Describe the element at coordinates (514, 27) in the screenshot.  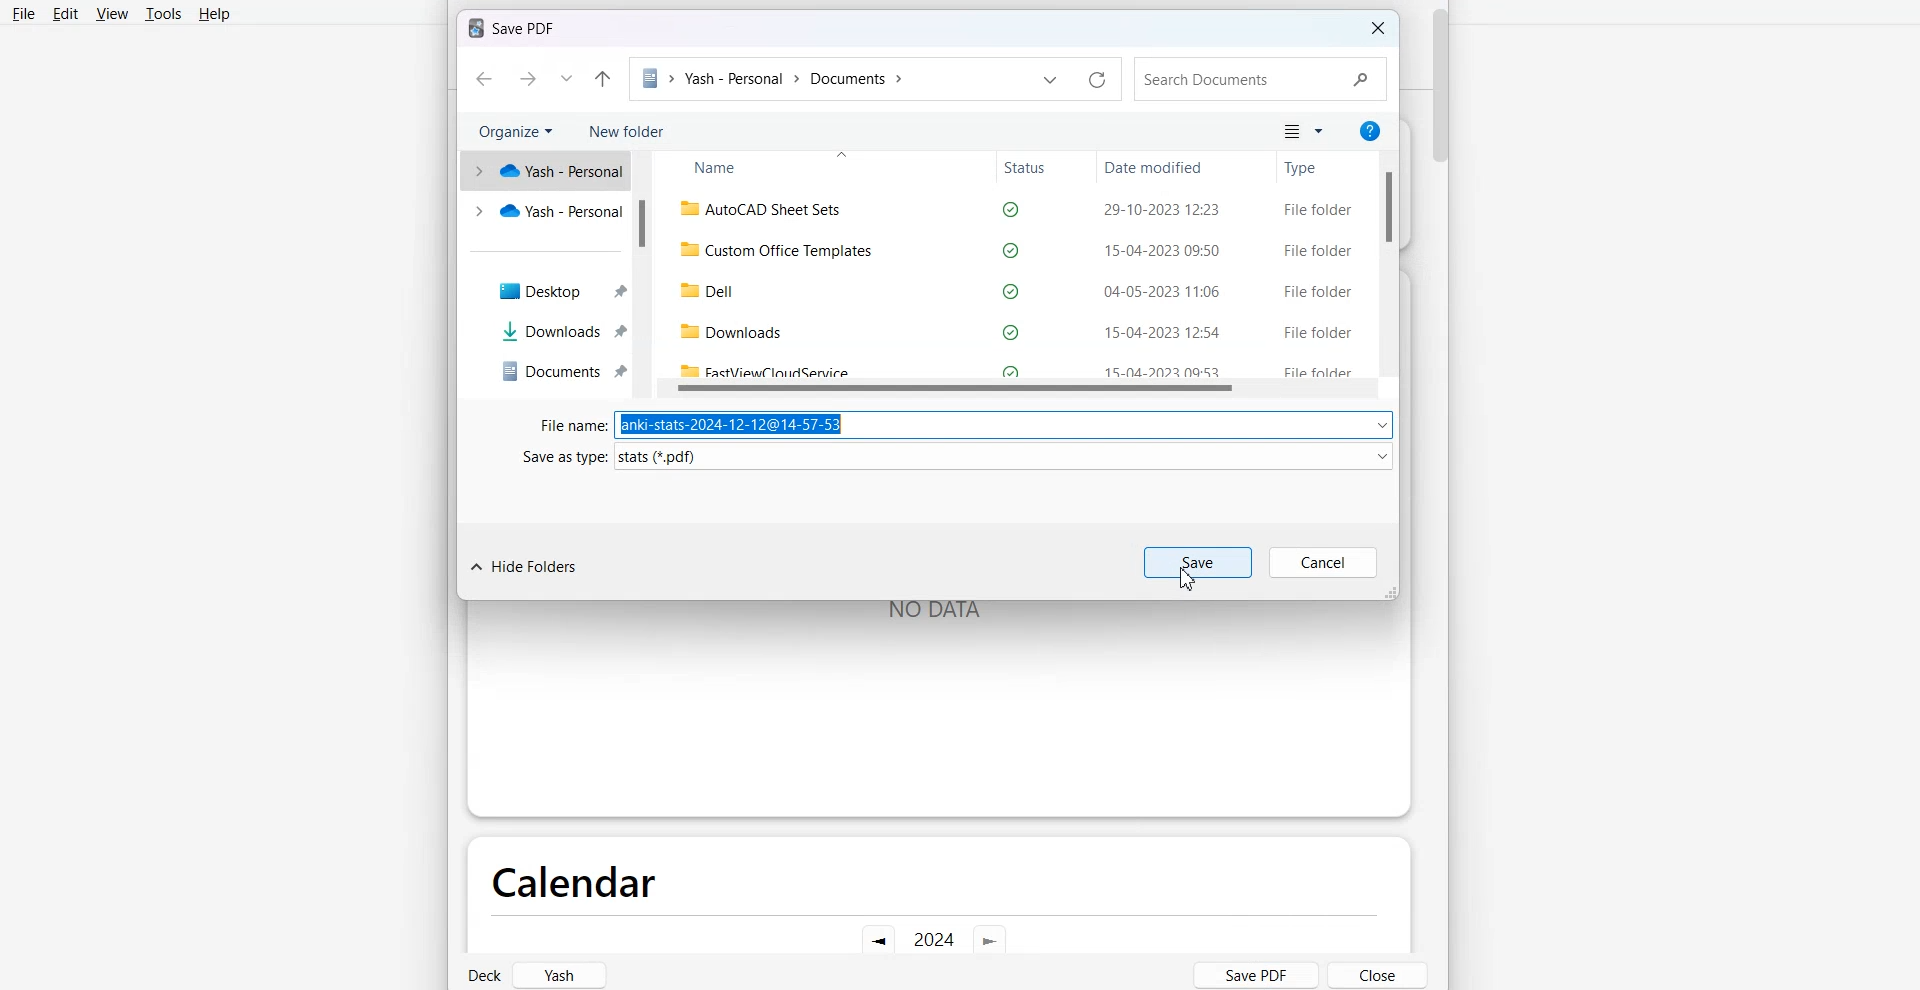
I see `Text ` at that location.